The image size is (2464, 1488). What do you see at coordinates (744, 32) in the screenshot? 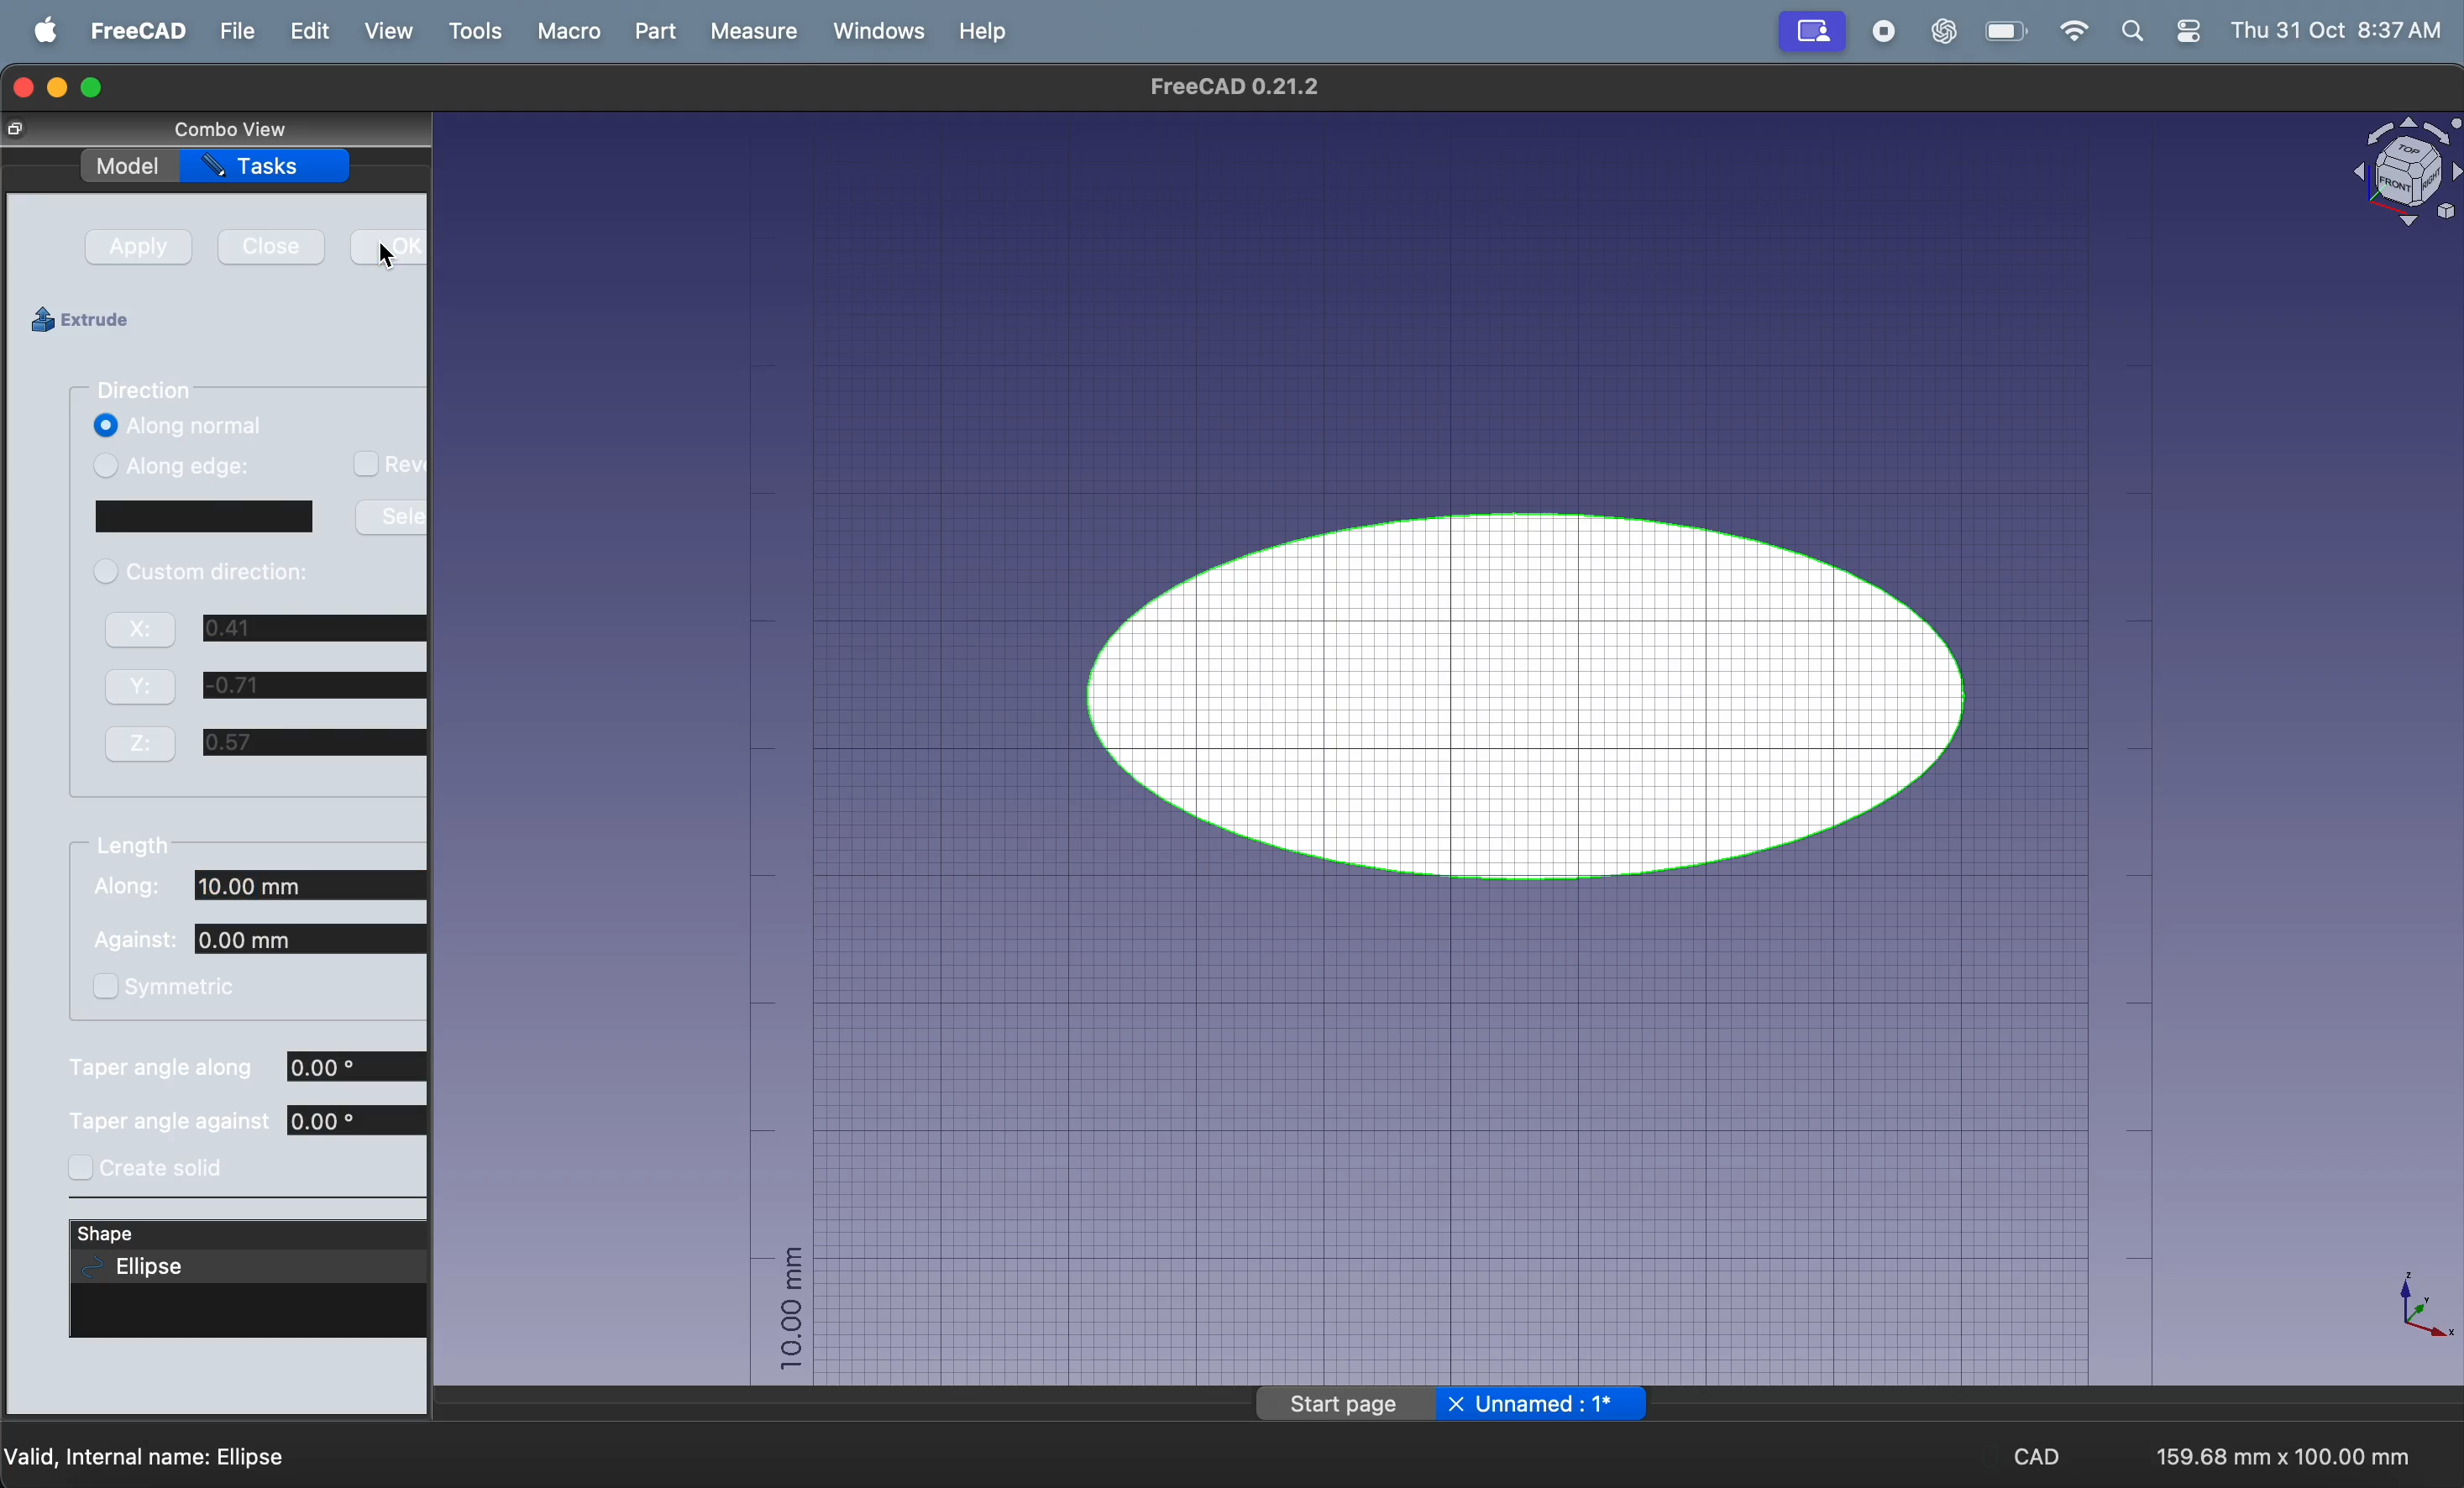
I see `measure` at bounding box center [744, 32].